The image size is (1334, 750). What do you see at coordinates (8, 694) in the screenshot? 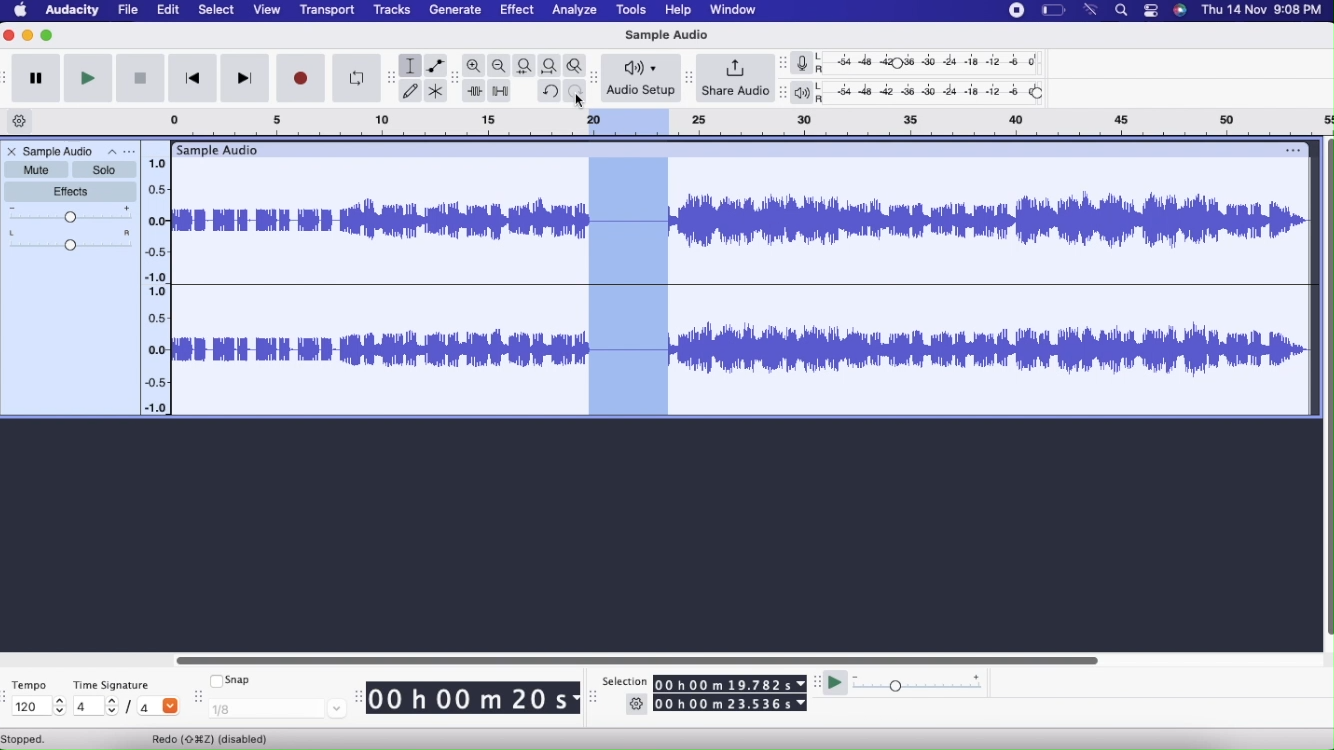
I see `move toolbar` at bounding box center [8, 694].